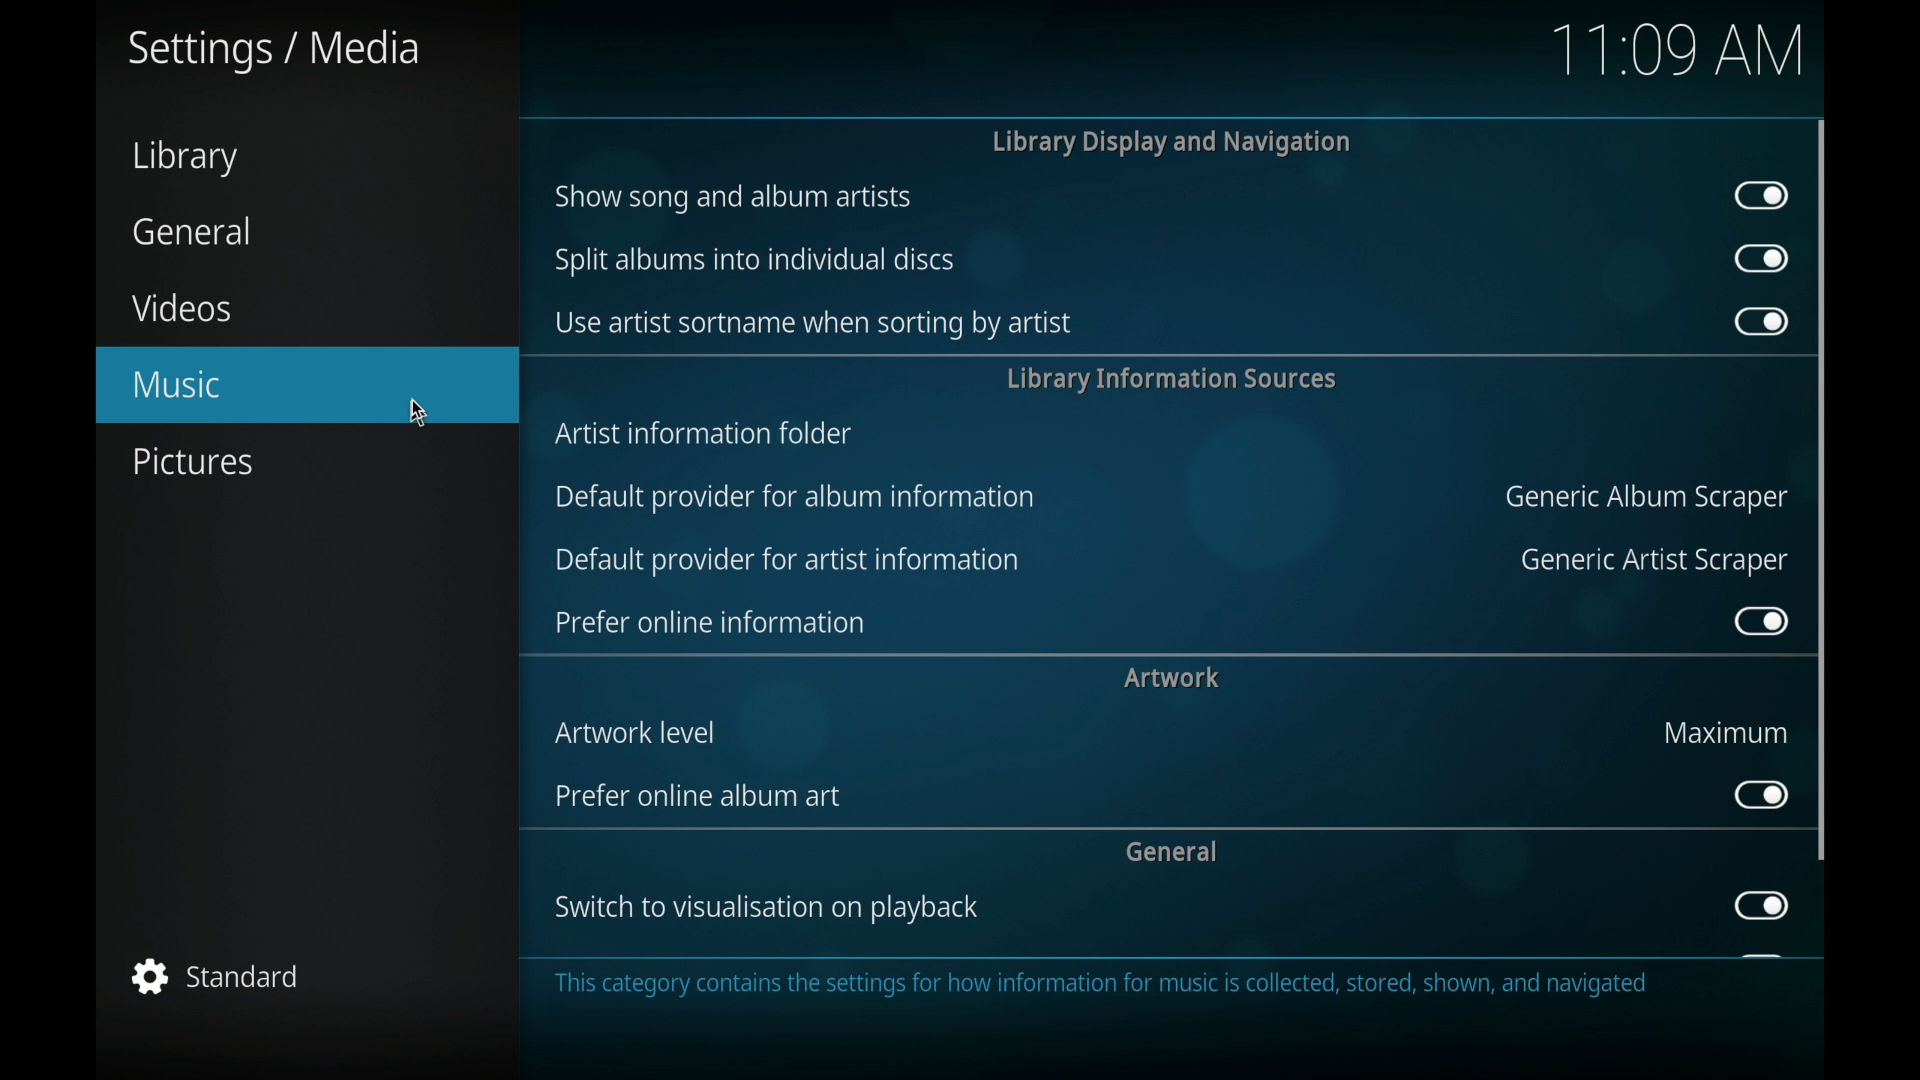 This screenshot has width=1920, height=1080. Describe the element at coordinates (1760, 259) in the screenshot. I see `toggle button` at that location.